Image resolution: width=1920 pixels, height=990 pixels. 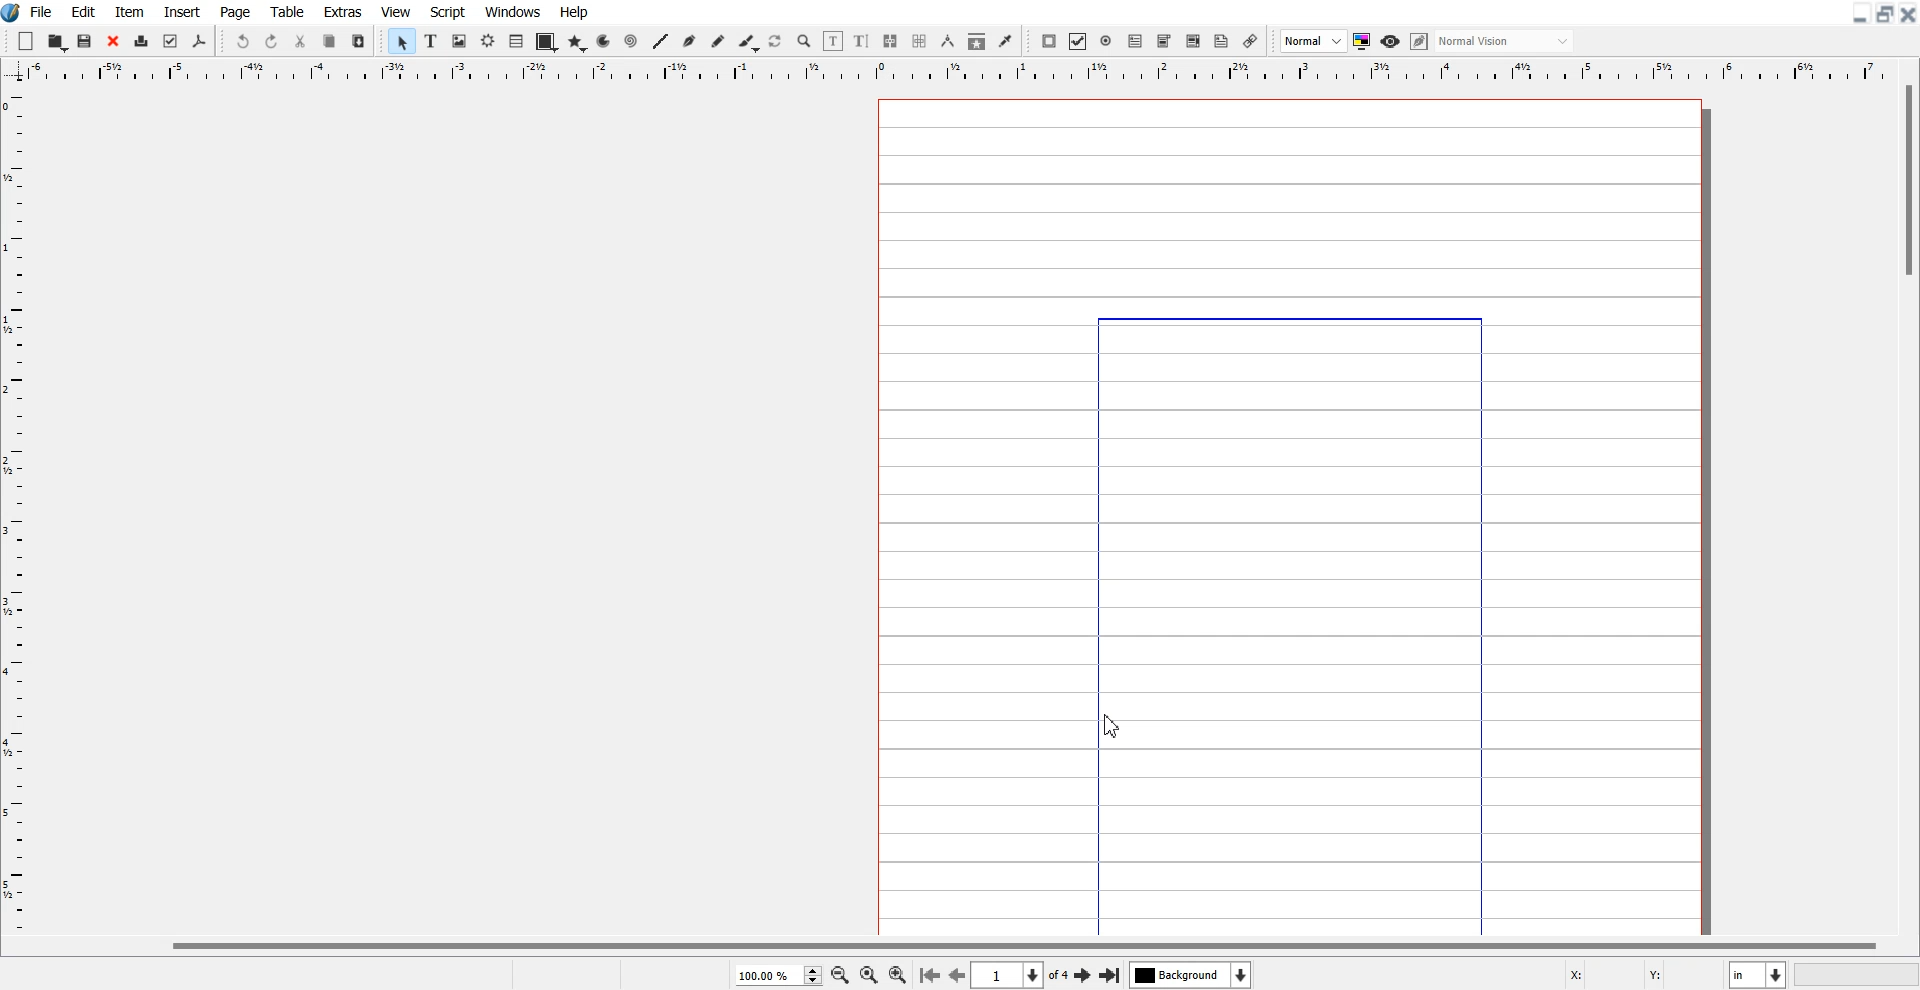 I want to click on Insert, so click(x=184, y=12).